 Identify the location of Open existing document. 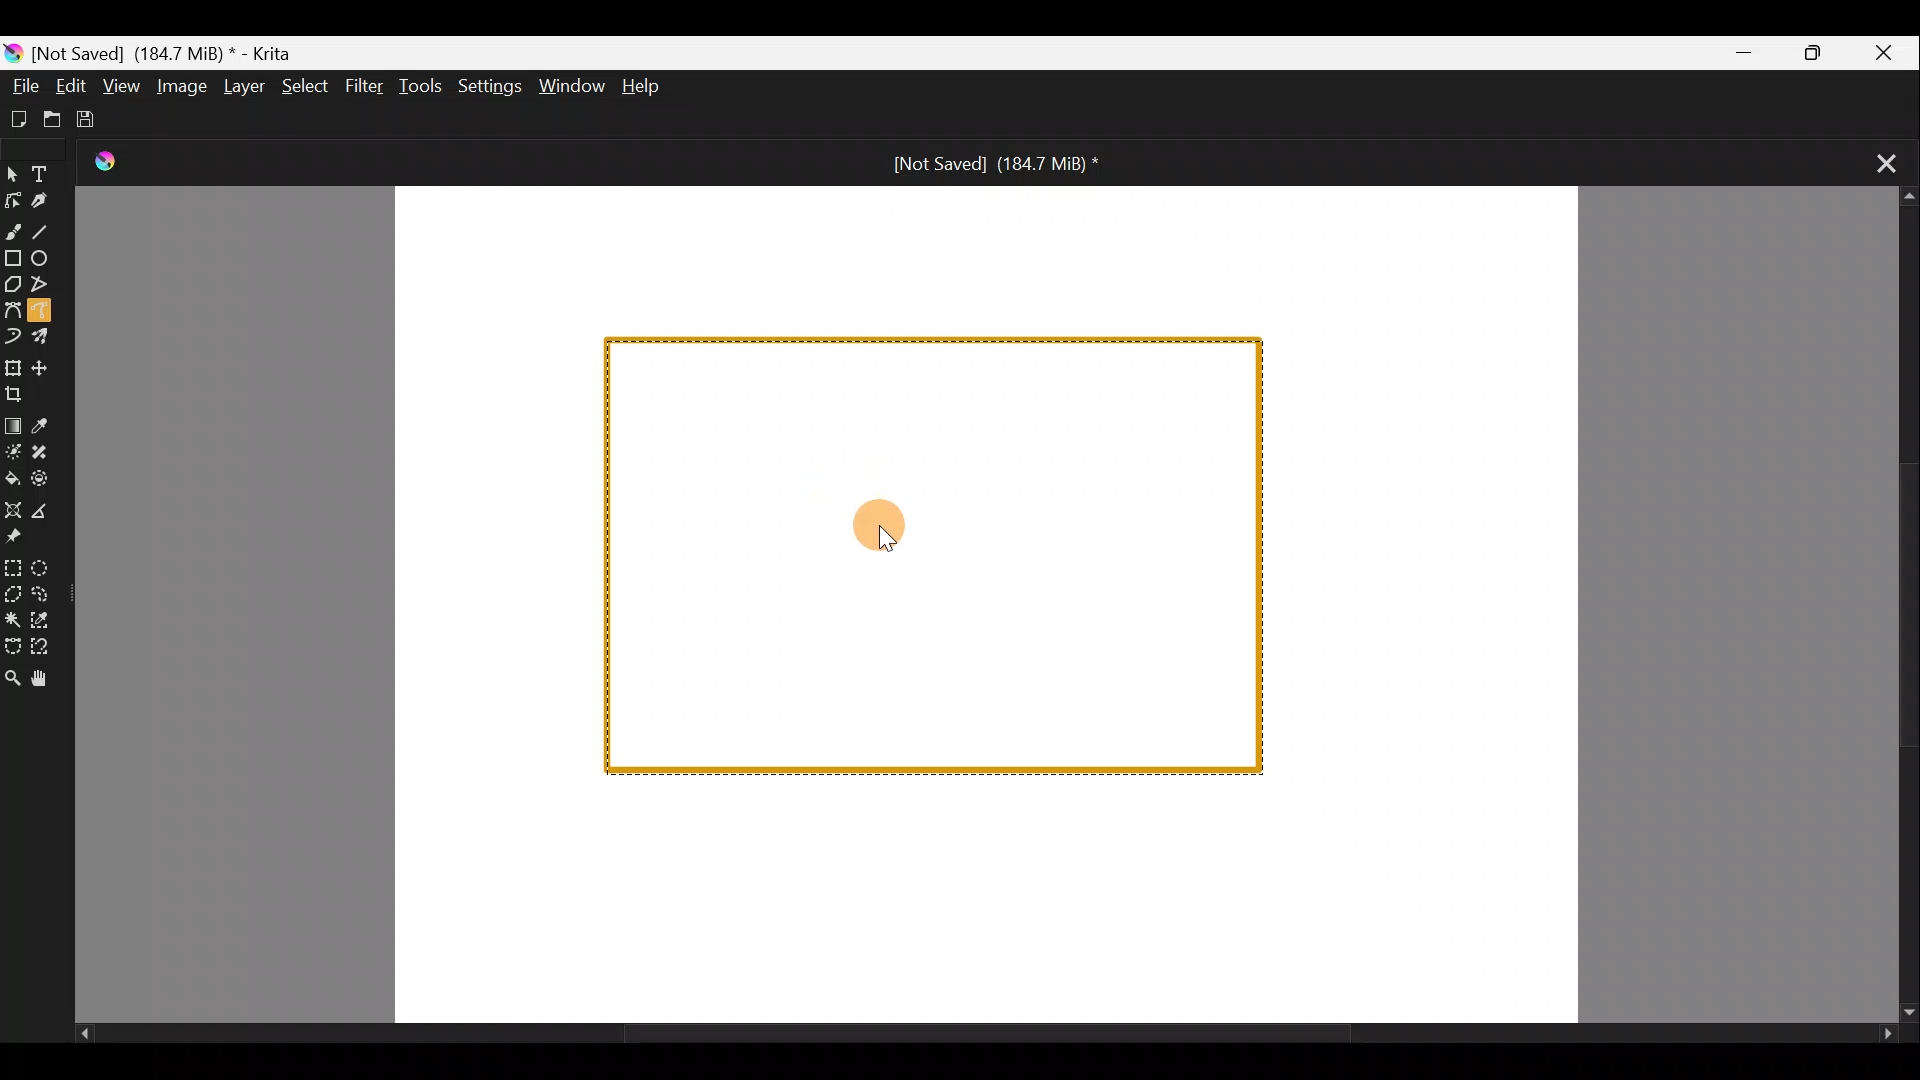
(53, 119).